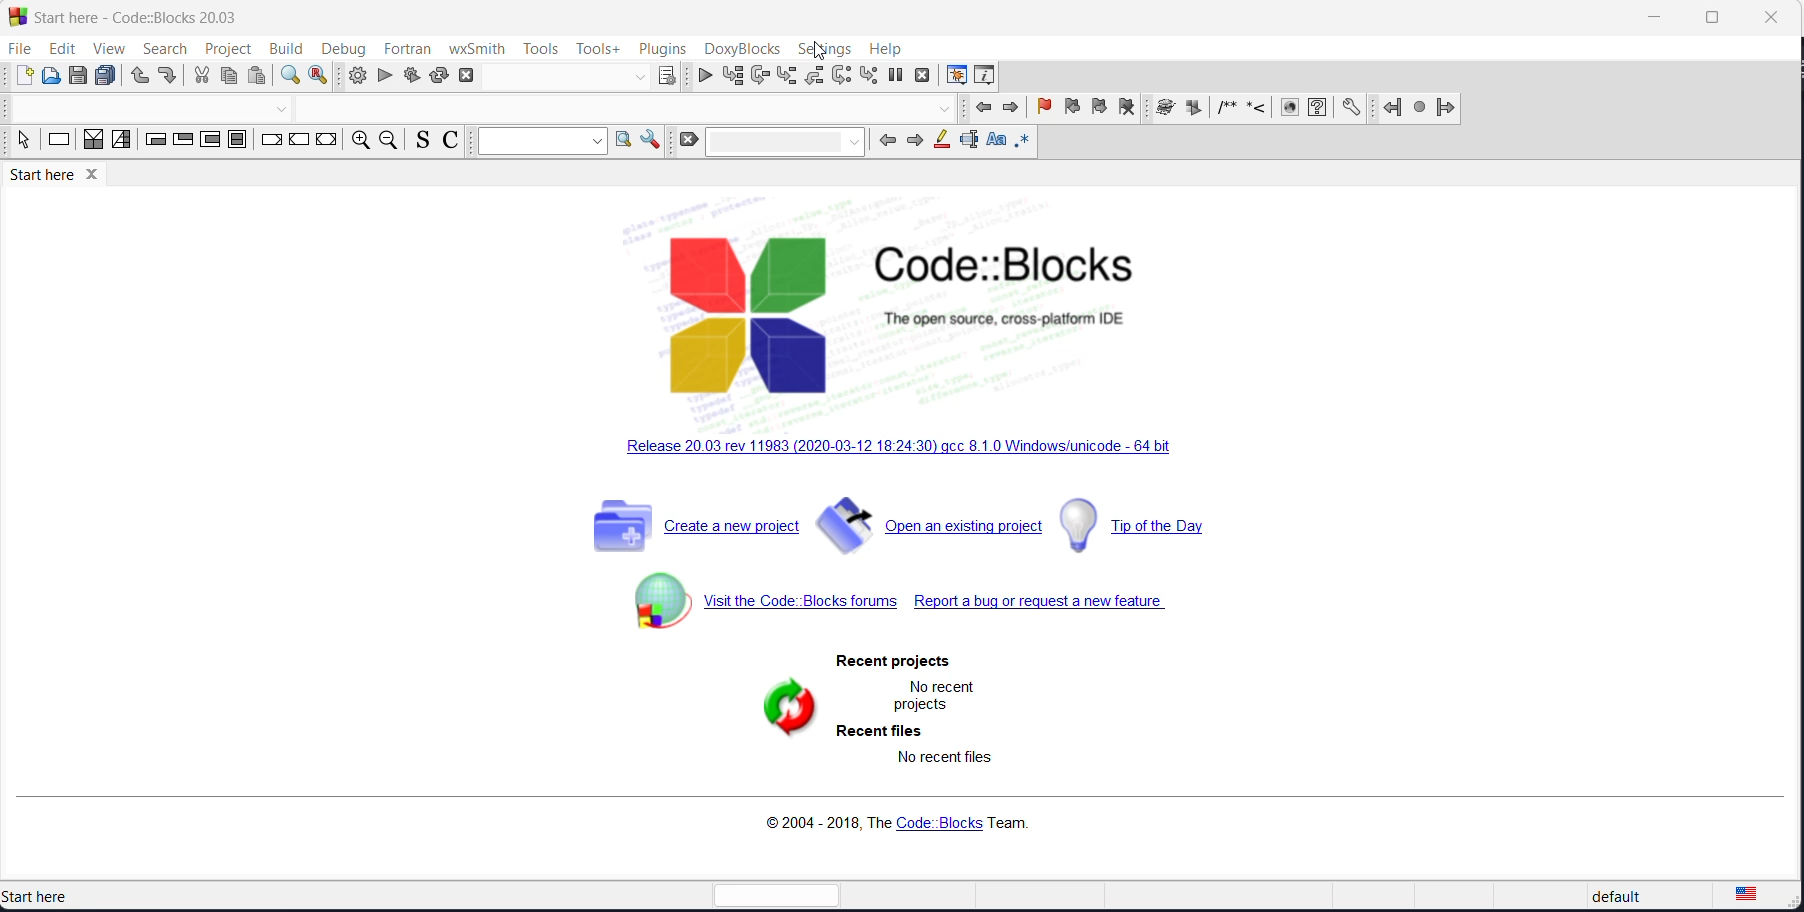 The width and height of the screenshot is (1804, 912). Describe the element at coordinates (596, 50) in the screenshot. I see `tools+` at that location.